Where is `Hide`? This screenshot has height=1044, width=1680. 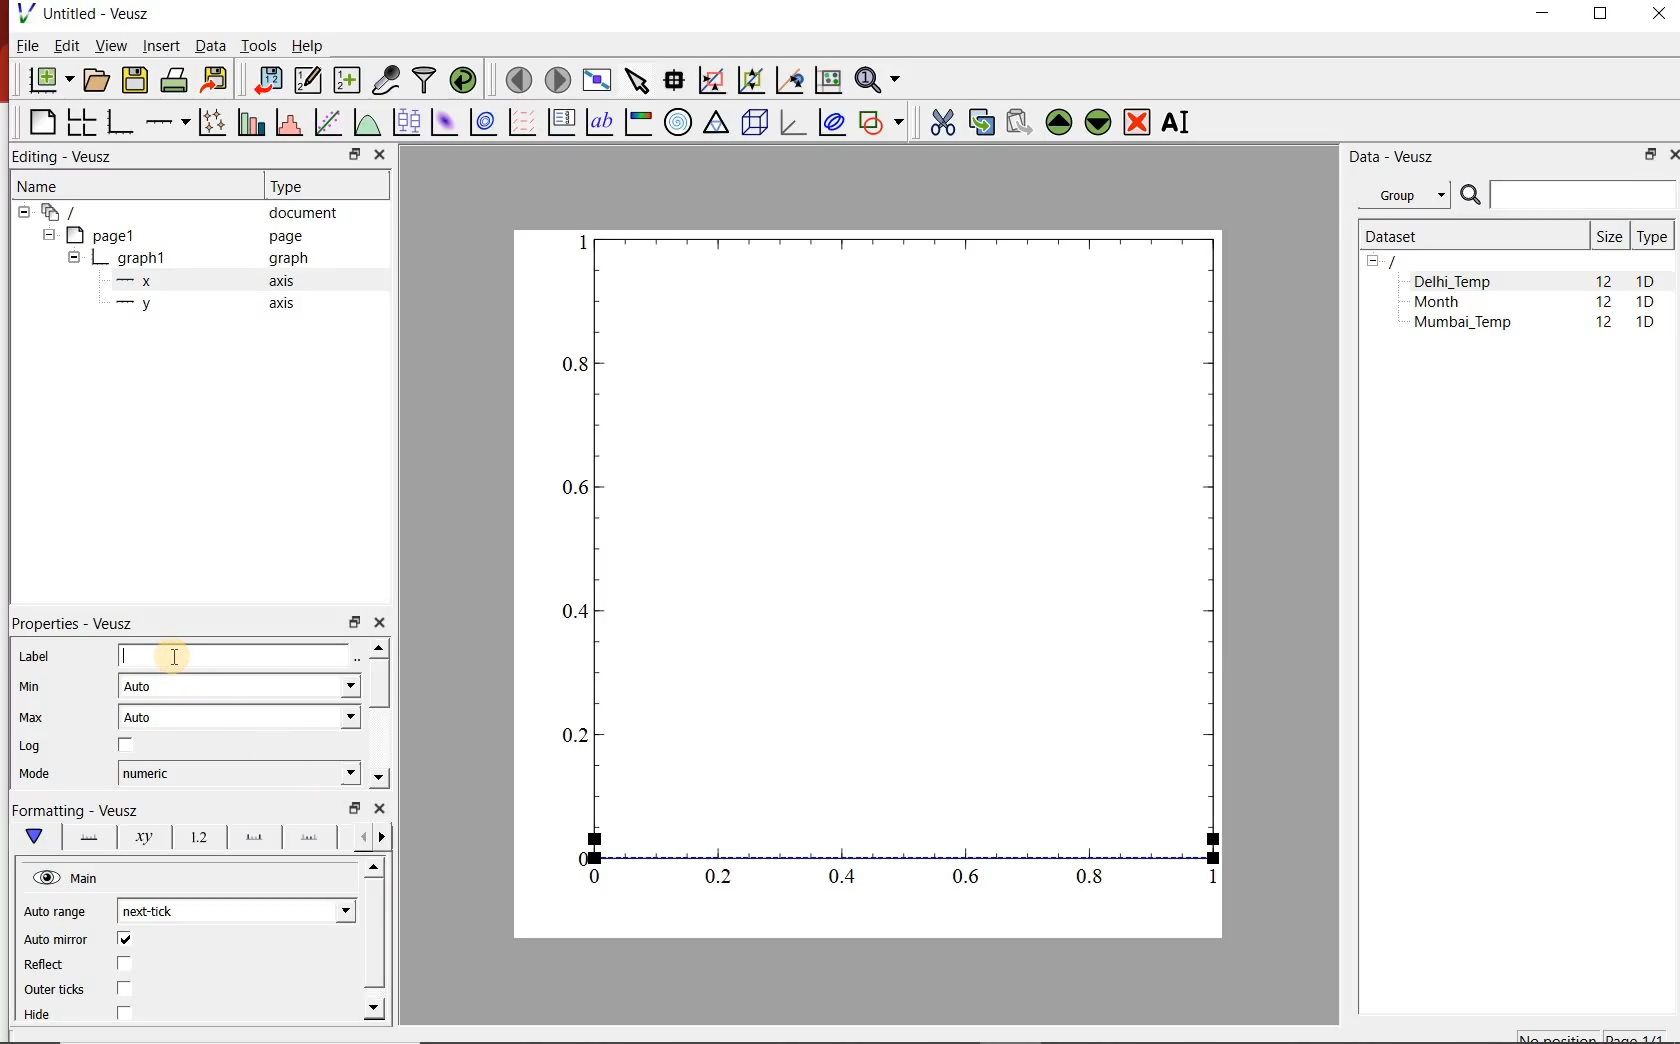
Hide is located at coordinates (41, 1016).